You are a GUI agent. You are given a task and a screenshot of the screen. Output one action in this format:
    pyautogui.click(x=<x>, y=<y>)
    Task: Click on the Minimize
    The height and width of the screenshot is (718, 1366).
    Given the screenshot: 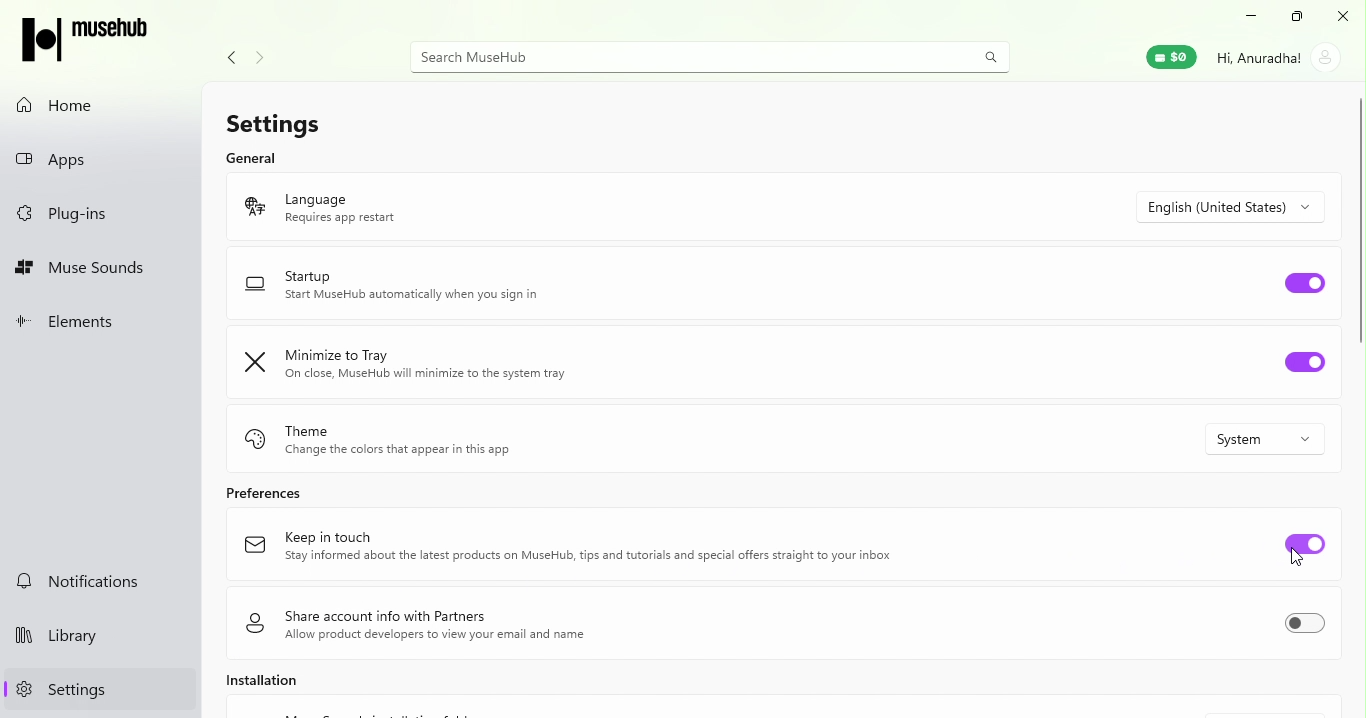 What is the action you would take?
    pyautogui.click(x=1250, y=17)
    